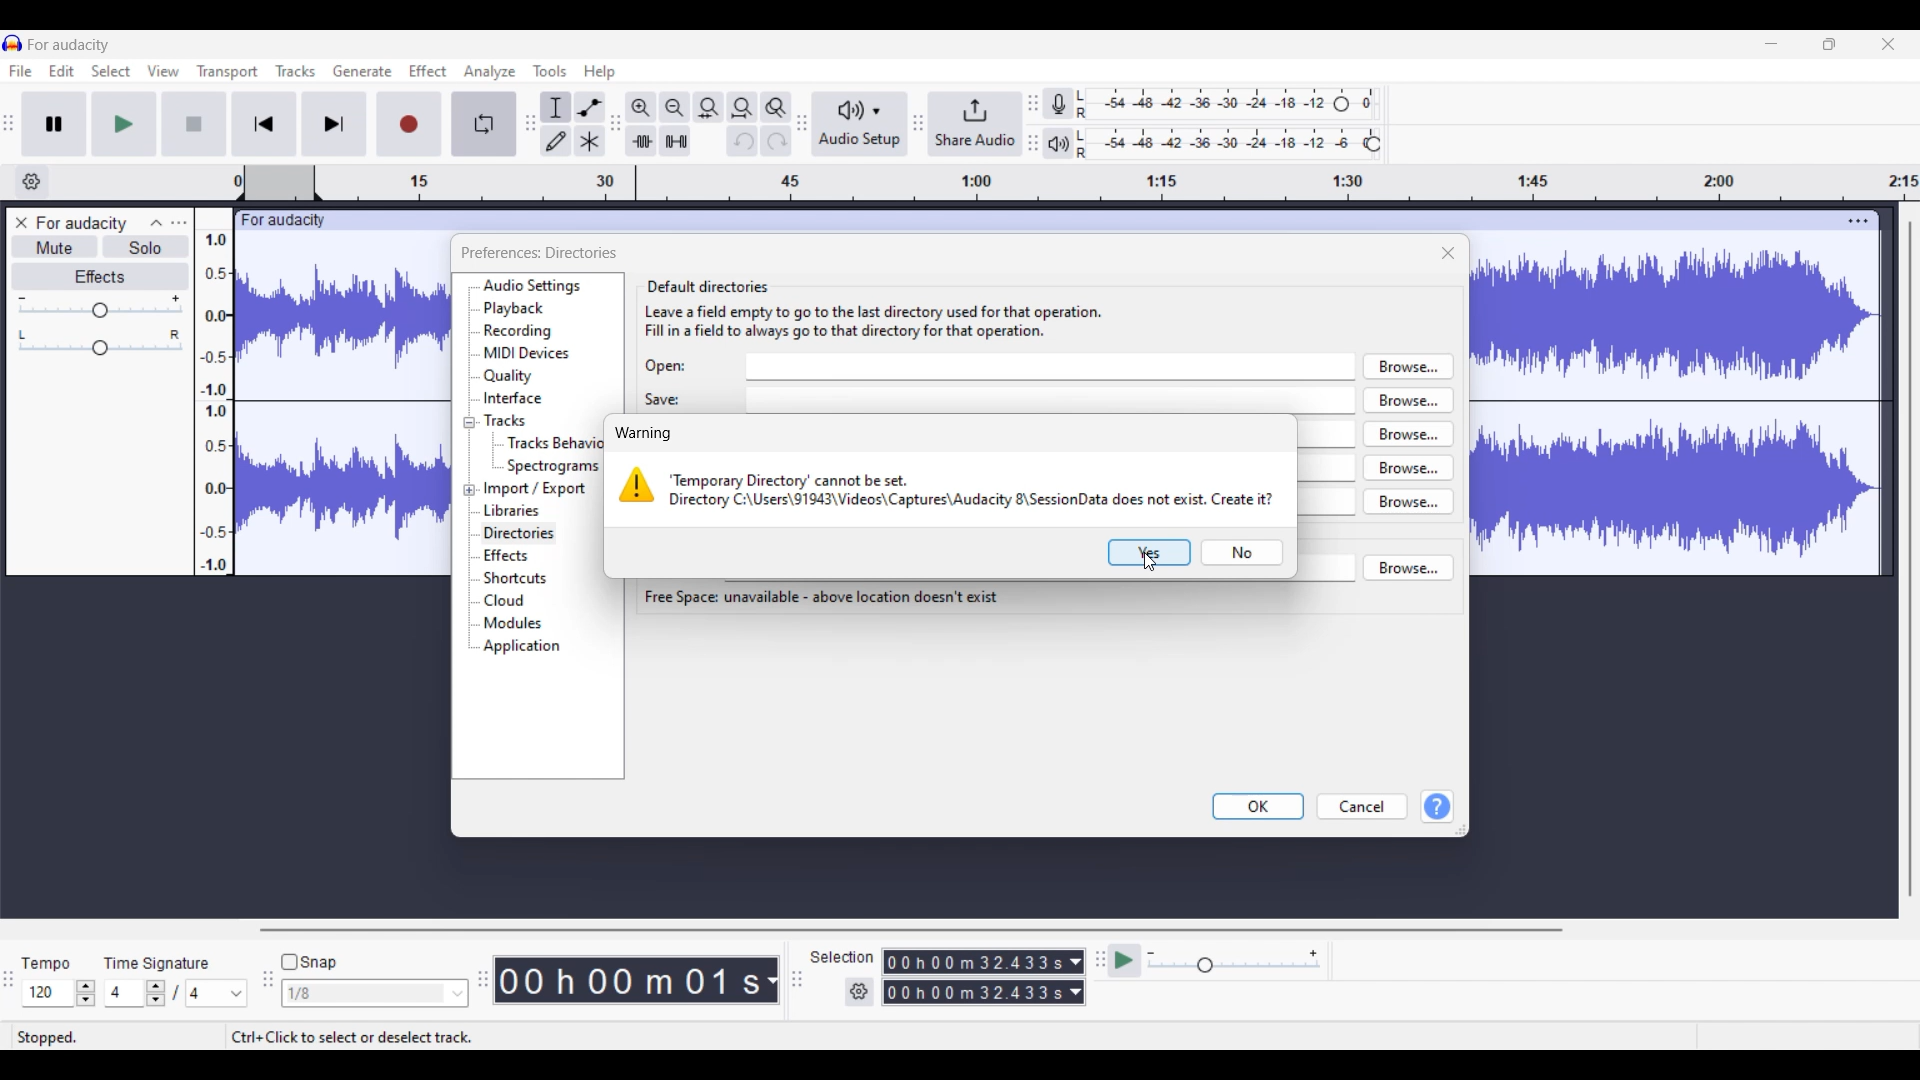 The width and height of the screenshot is (1920, 1080). I want to click on Cursor, so click(1150, 562).